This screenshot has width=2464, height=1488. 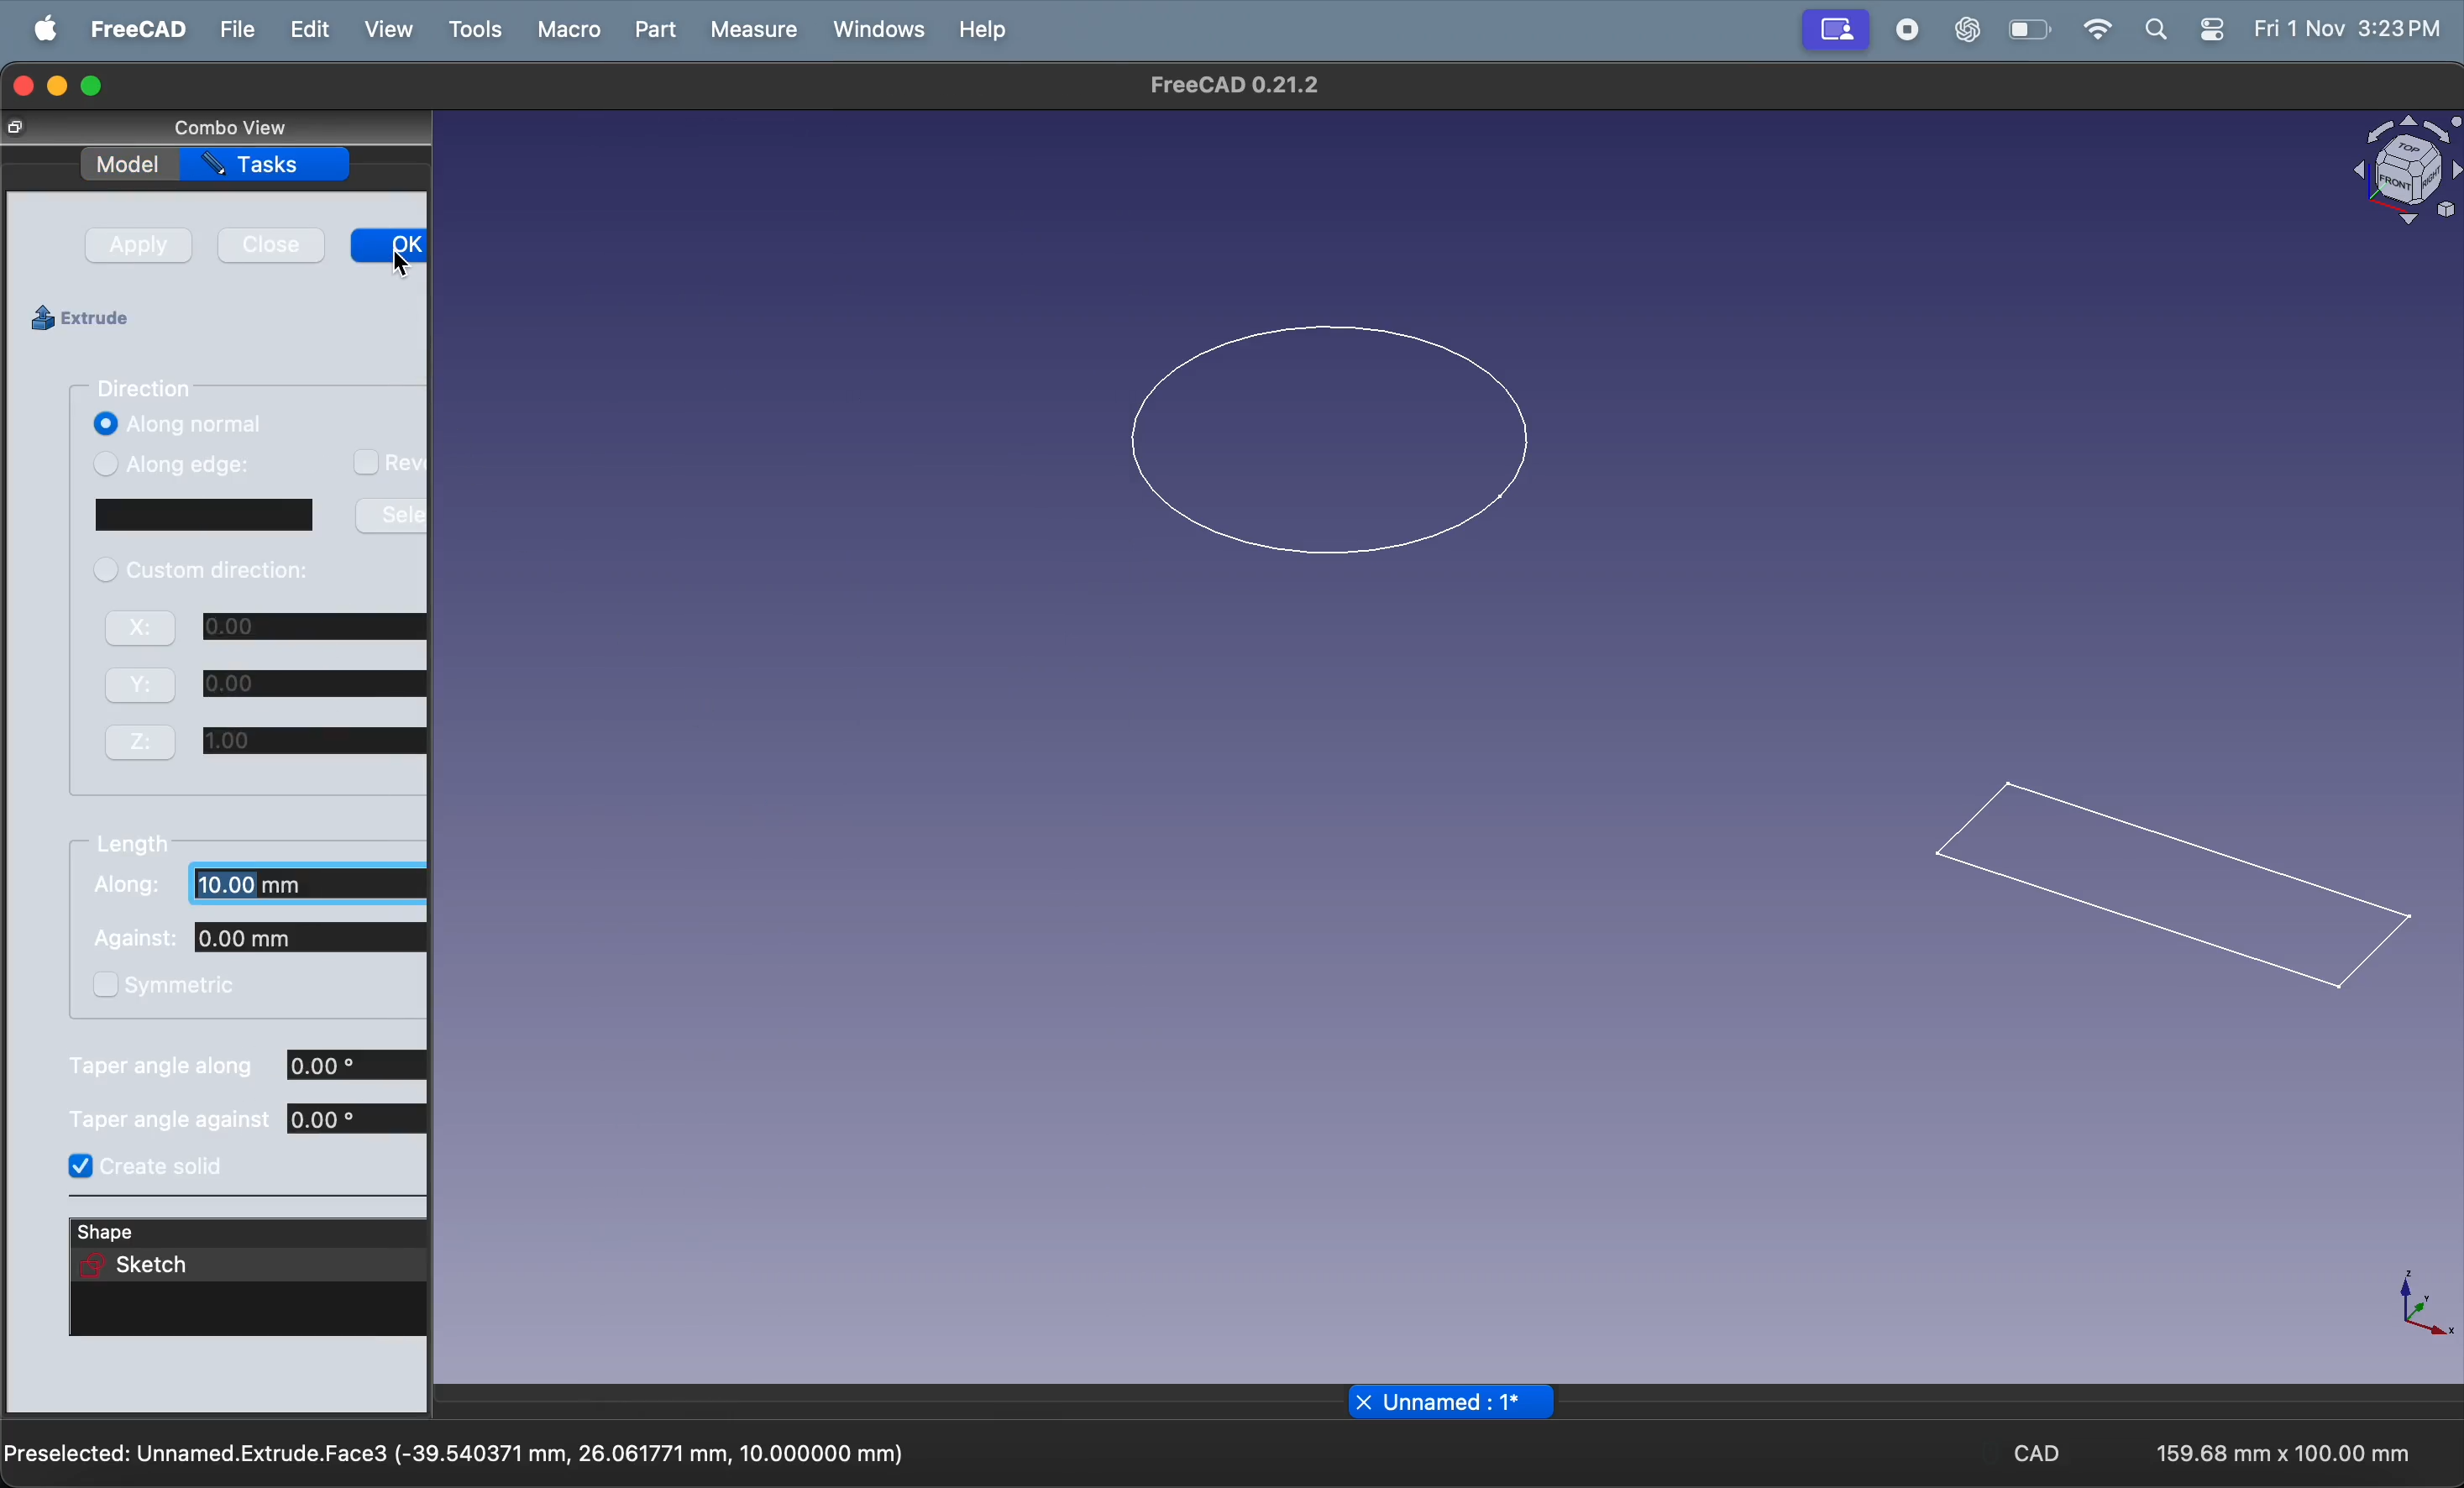 I want to click on shape, so click(x=118, y=1231).